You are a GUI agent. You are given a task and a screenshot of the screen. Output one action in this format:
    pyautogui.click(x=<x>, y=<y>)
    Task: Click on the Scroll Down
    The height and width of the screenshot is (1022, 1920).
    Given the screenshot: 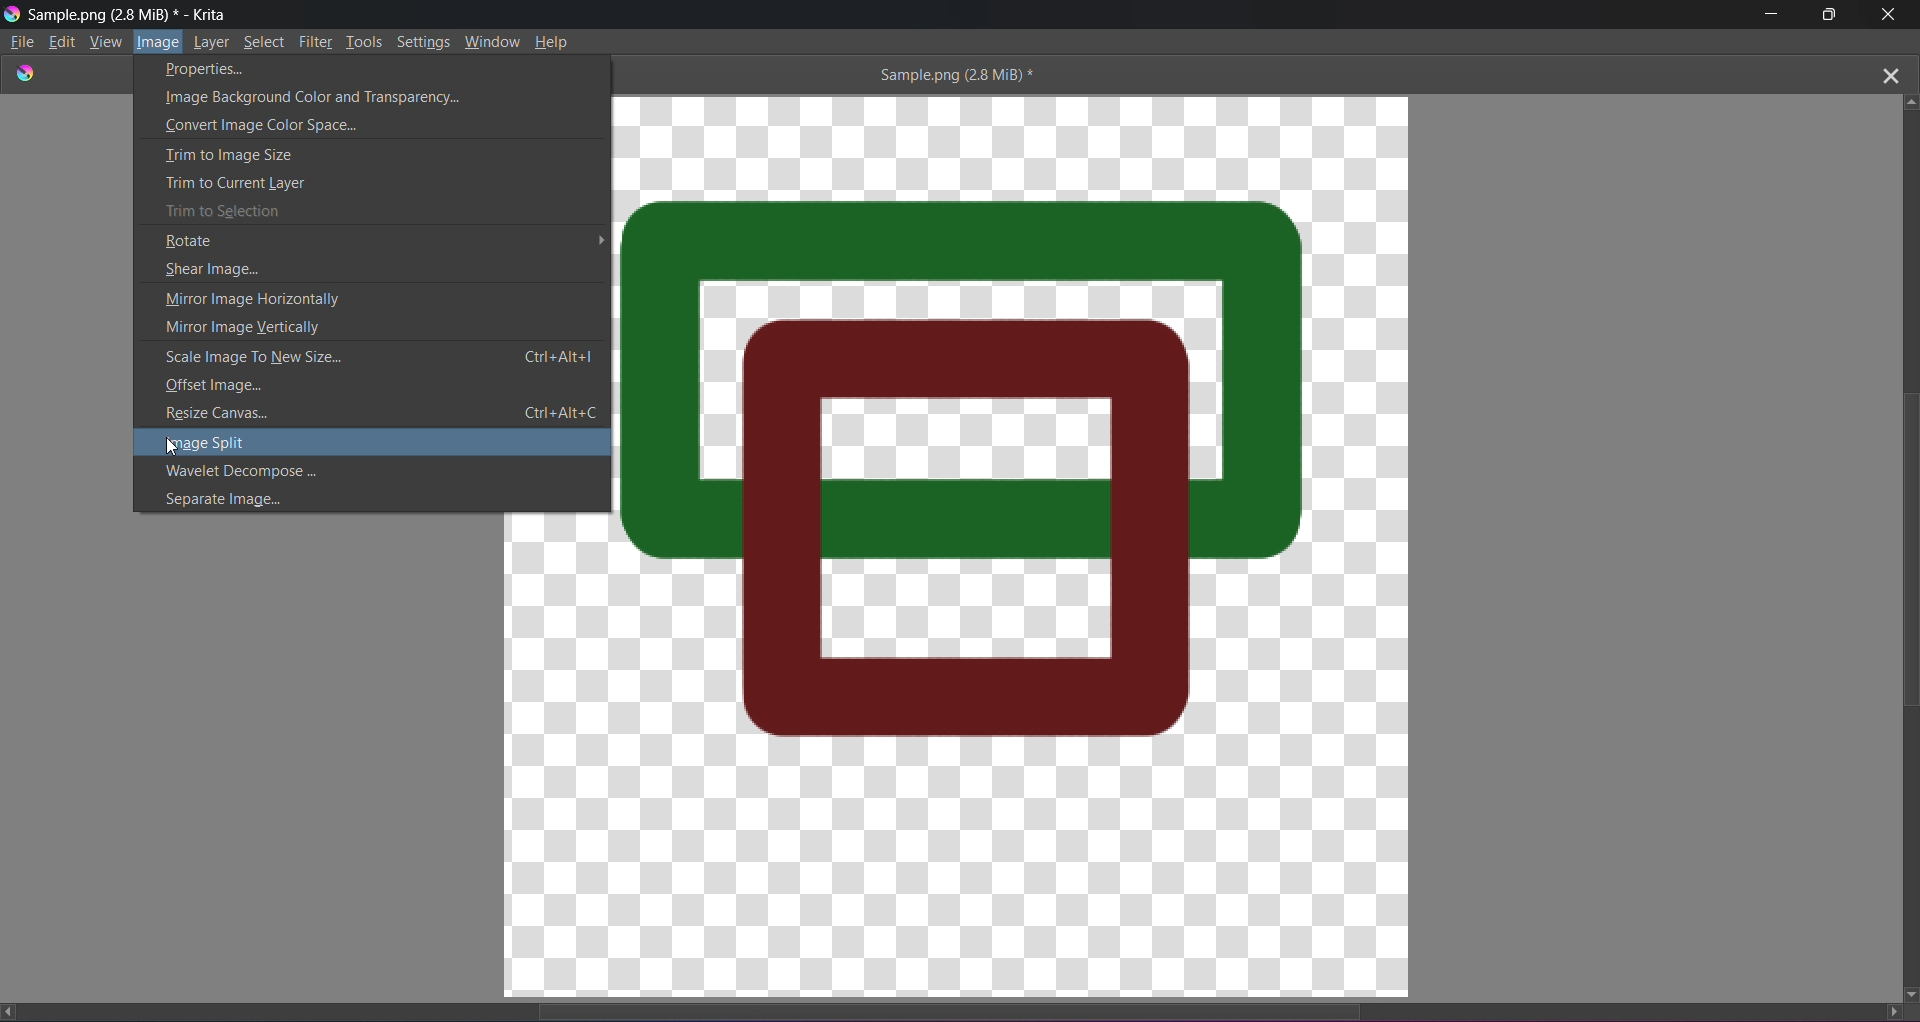 What is the action you would take?
    pyautogui.click(x=1908, y=993)
    